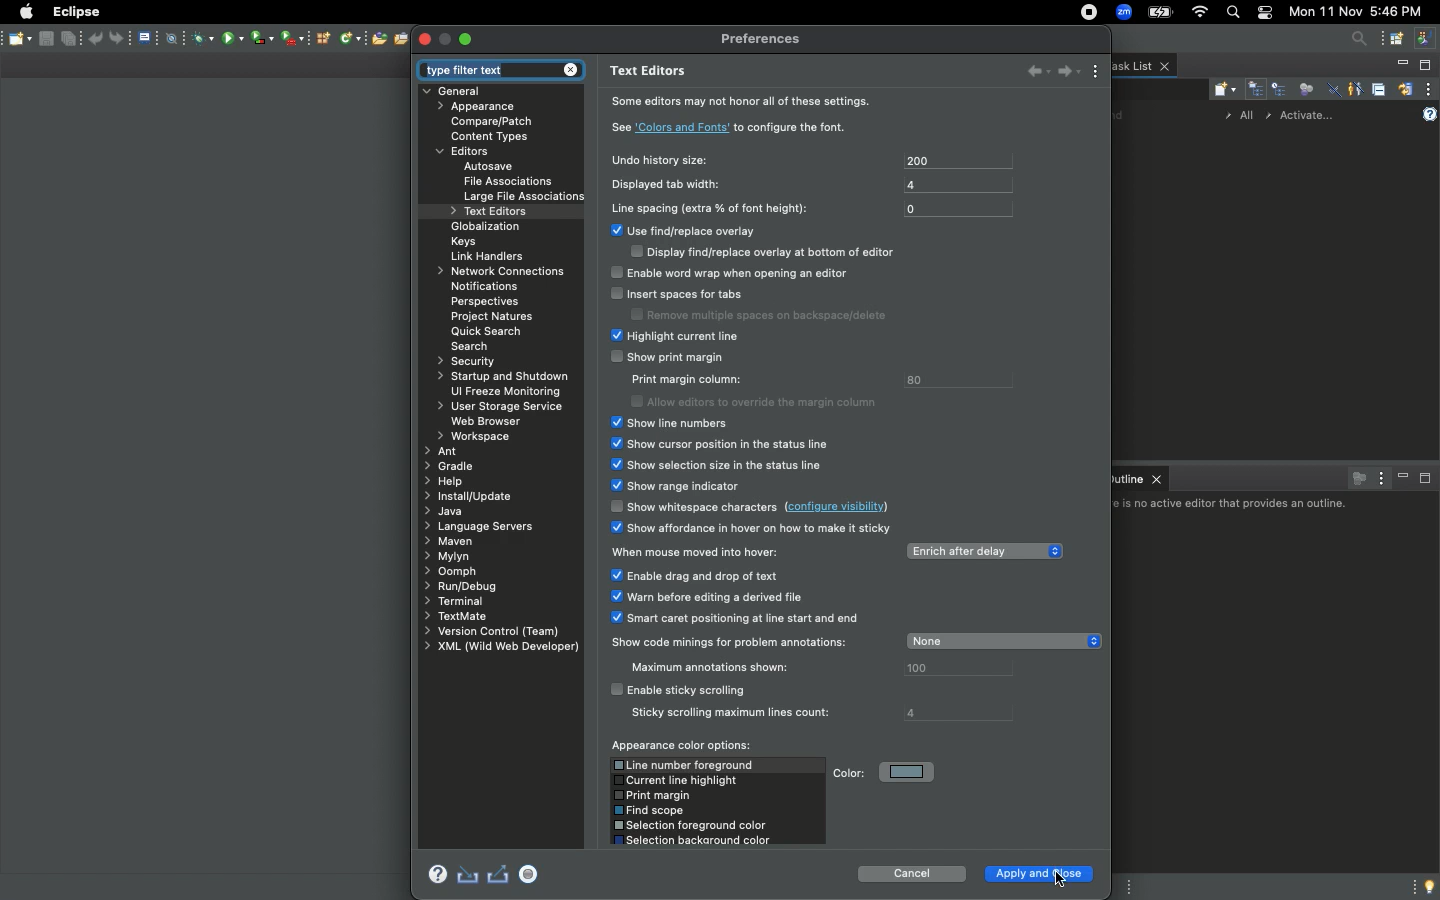  What do you see at coordinates (757, 302) in the screenshot?
I see `Insert spaces for tabs` at bounding box center [757, 302].